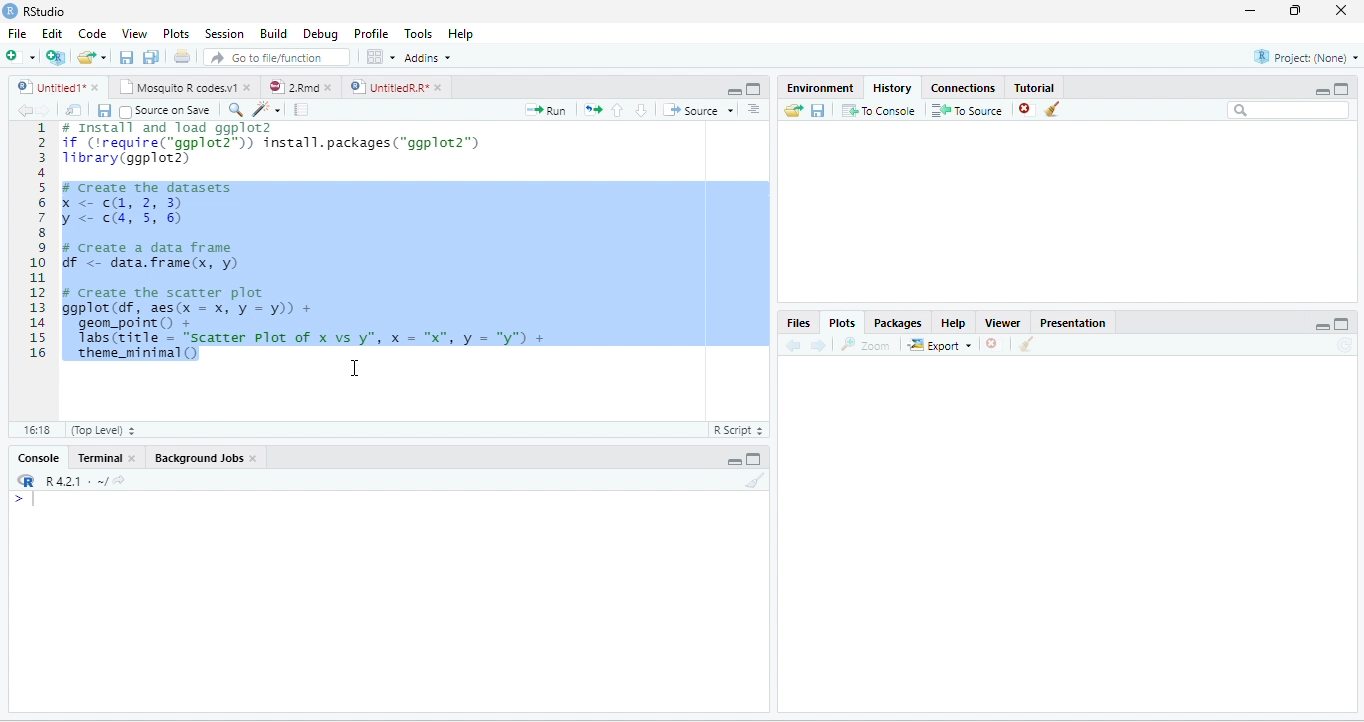  I want to click on To Source, so click(968, 111).